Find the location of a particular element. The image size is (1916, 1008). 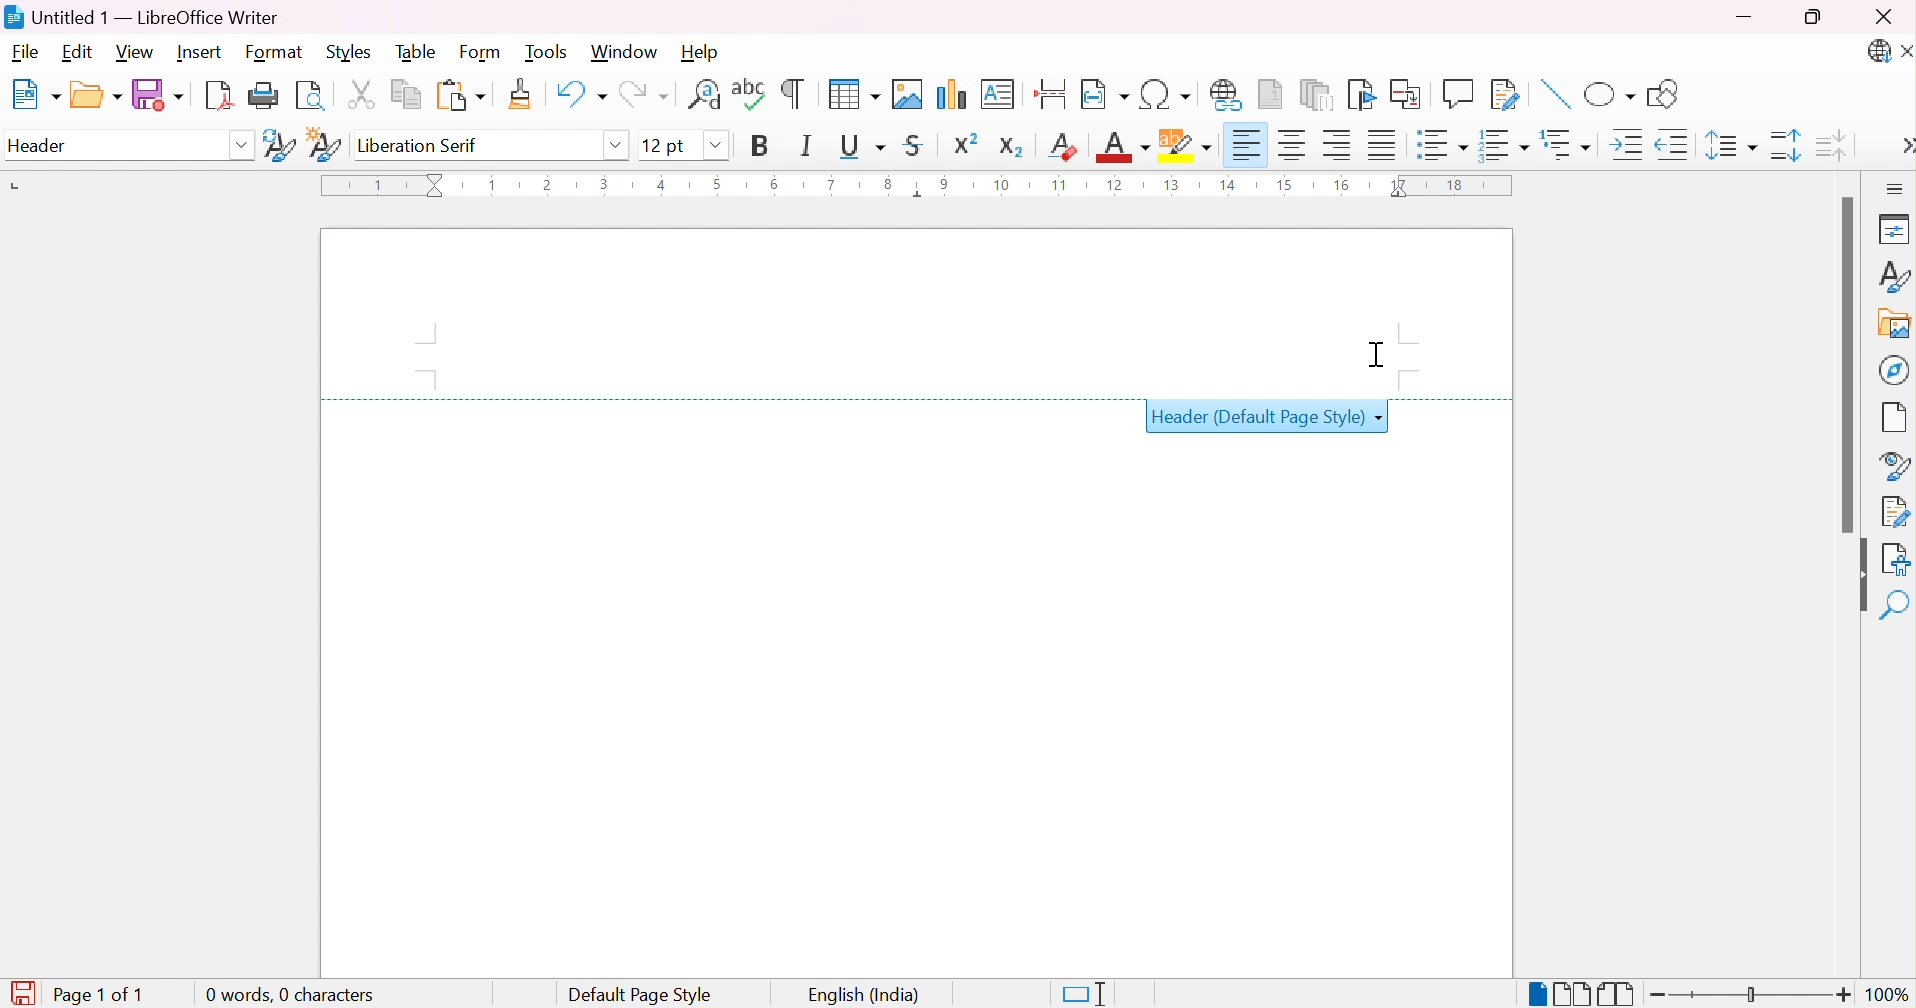

Clear direct formatting is located at coordinates (1064, 147).